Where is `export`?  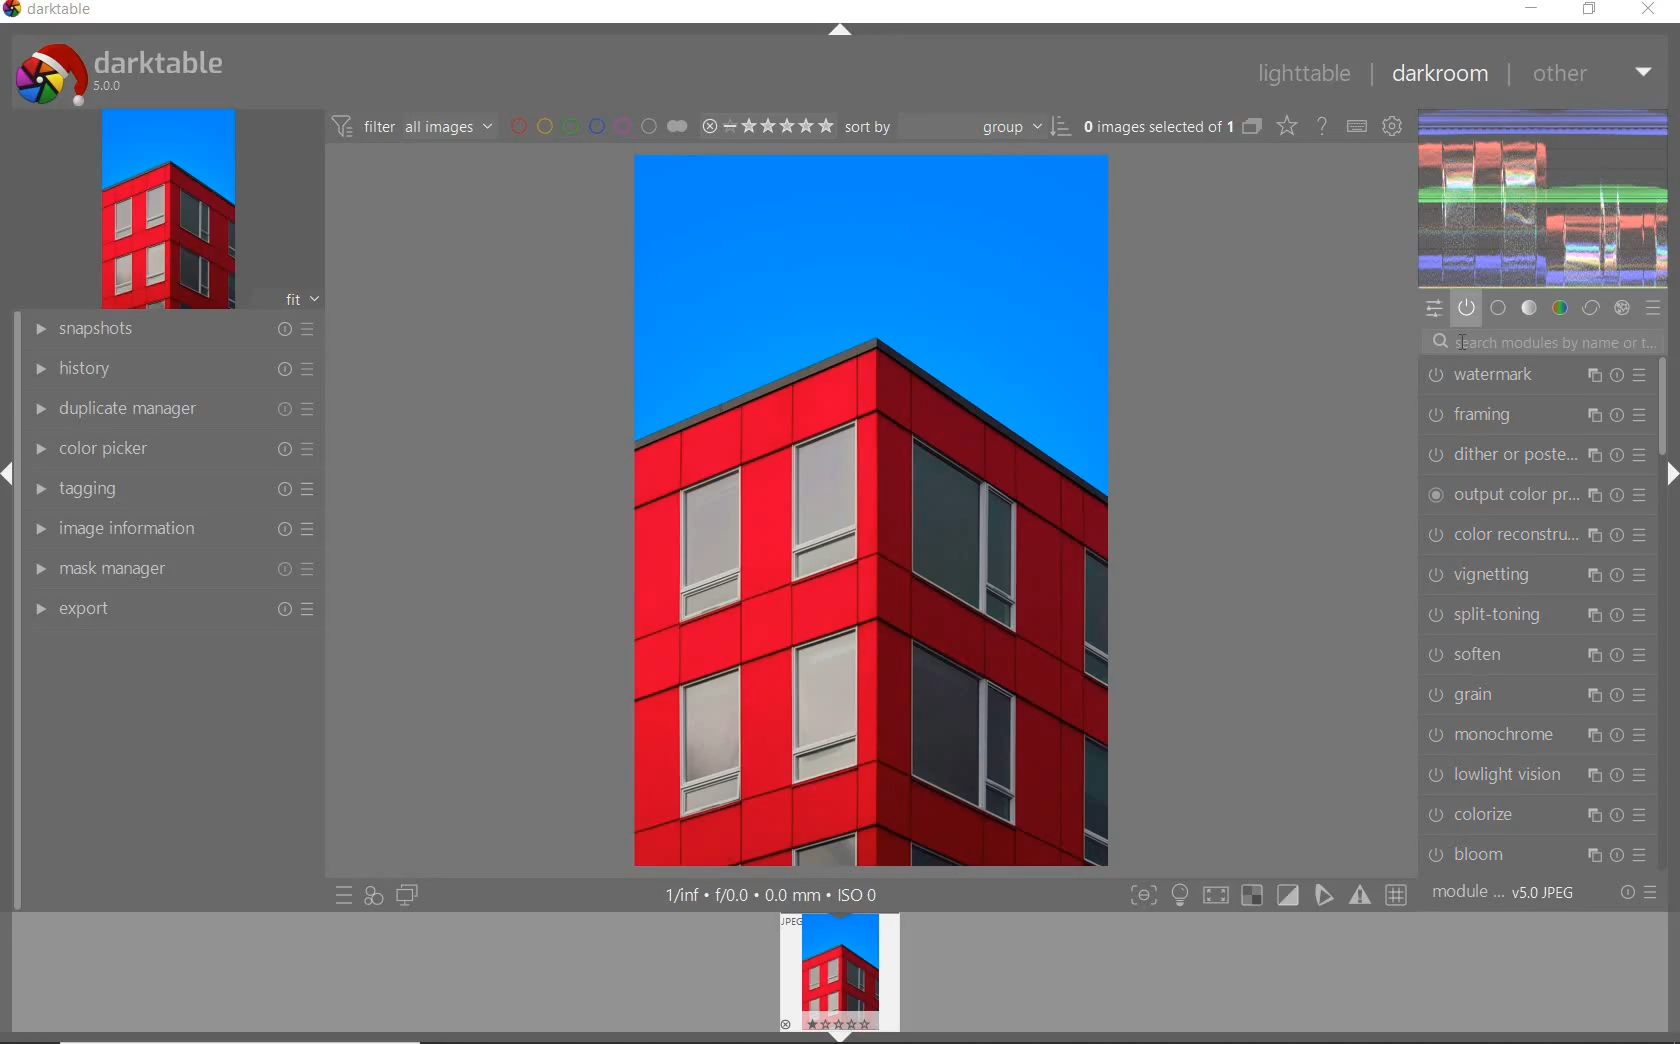
export is located at coordinates (175, 610).